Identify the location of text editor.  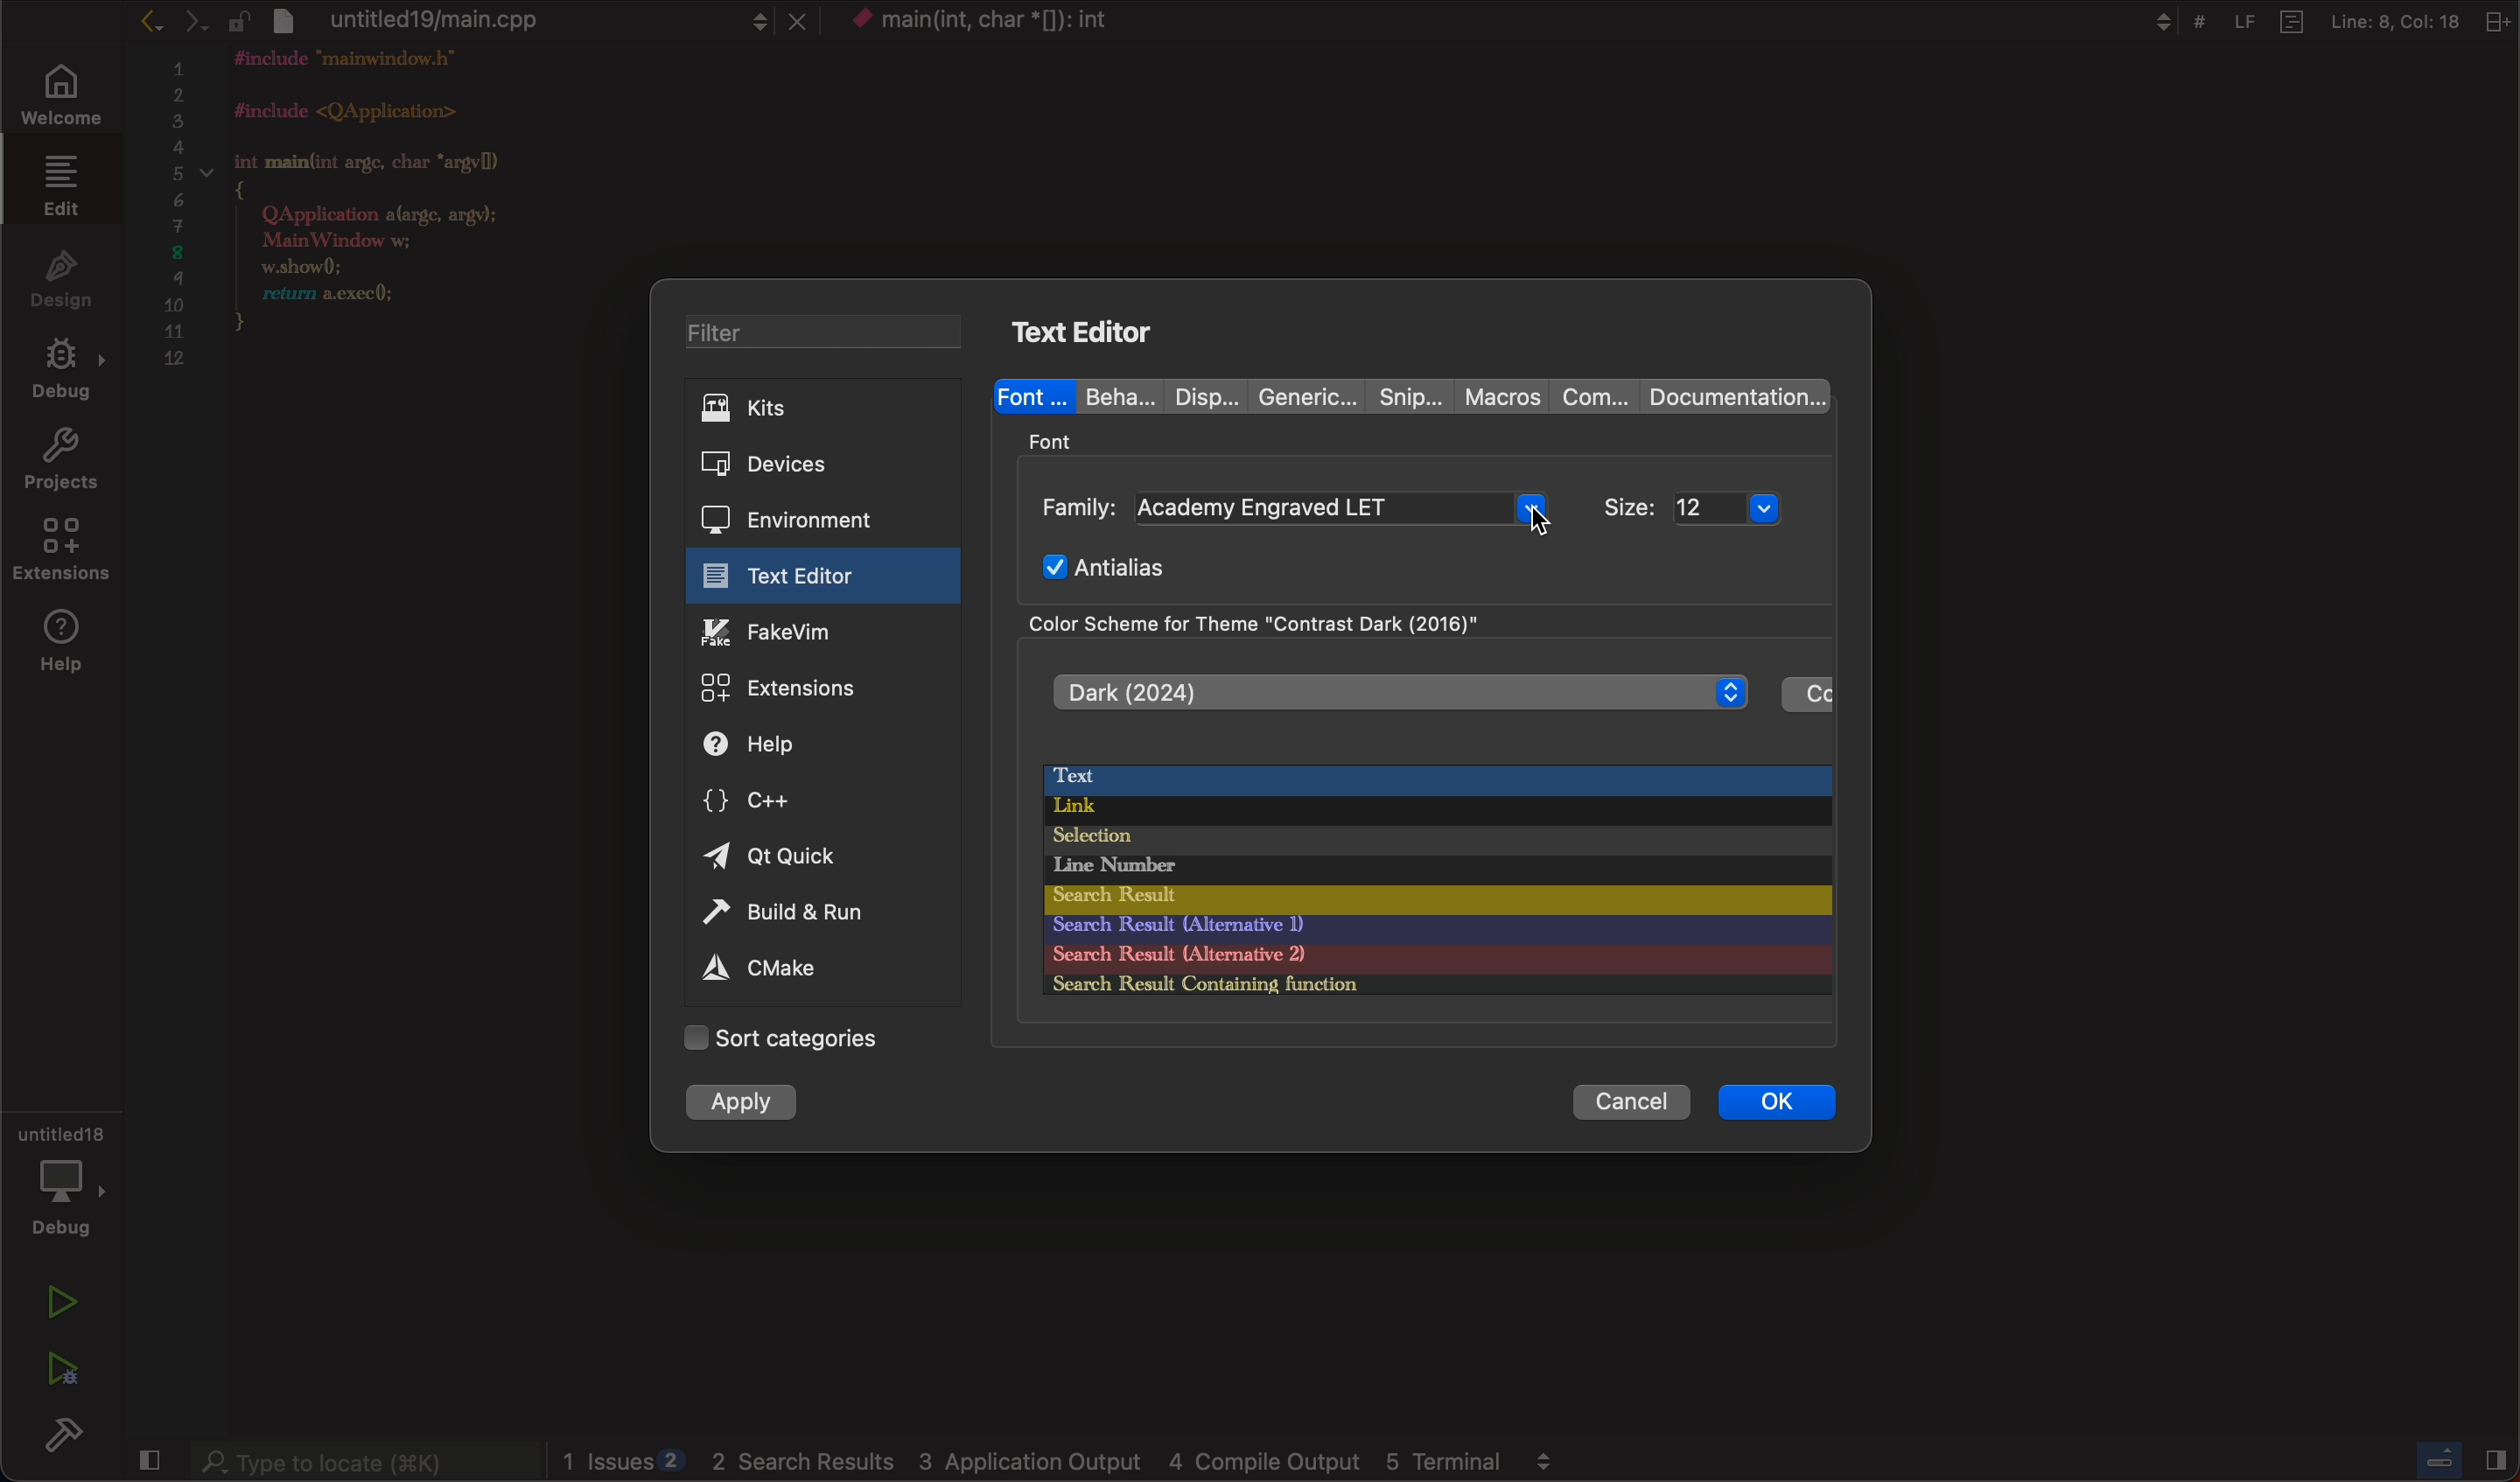
(1093, 329).